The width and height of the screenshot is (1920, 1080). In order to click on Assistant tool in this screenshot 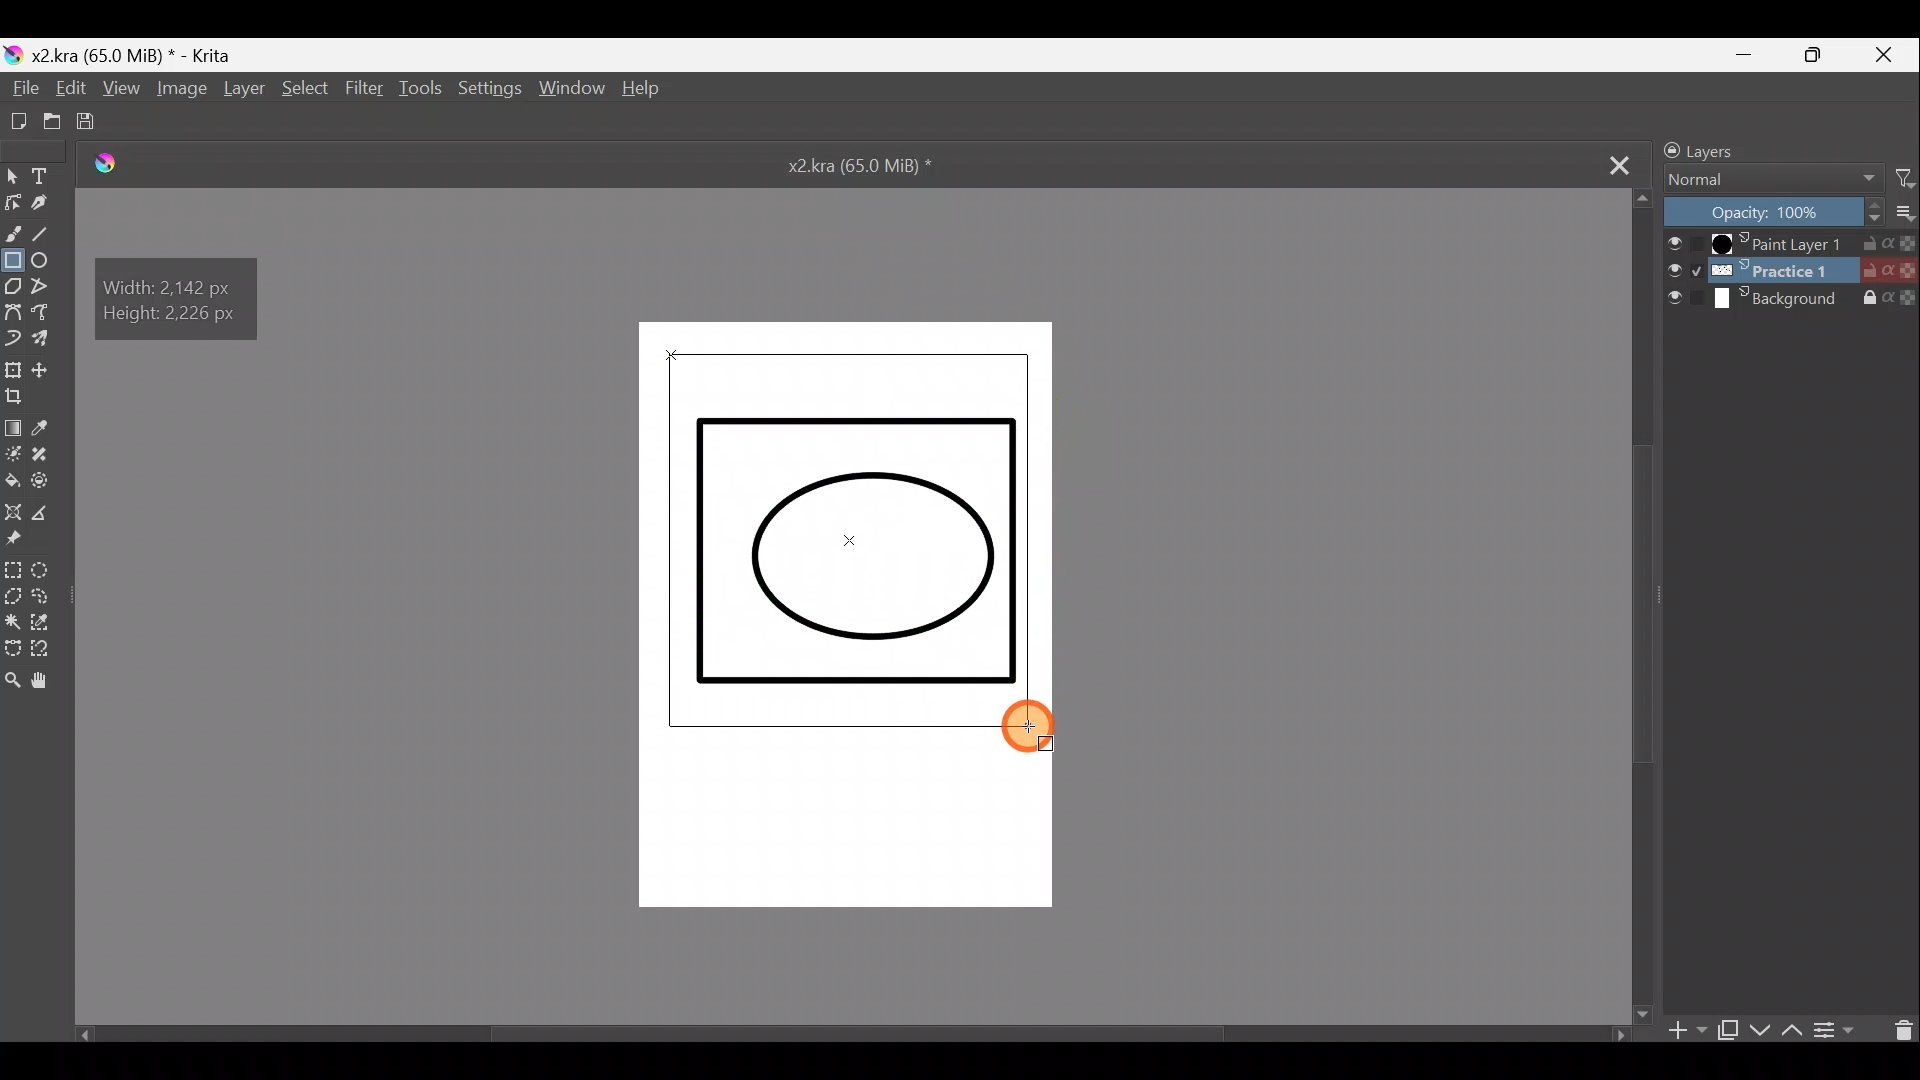, I will do `click(14, 509)`.